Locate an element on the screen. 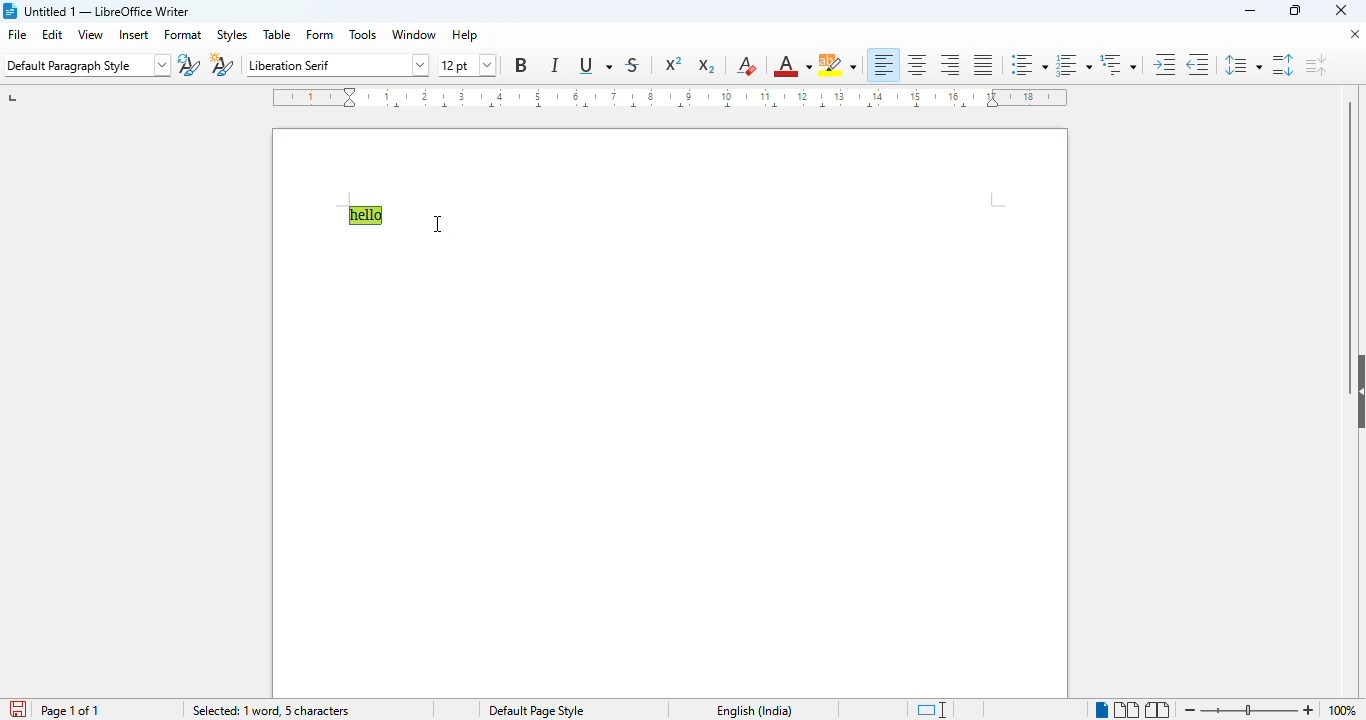 This screenshot has width=1366, height=720. text language is located at coordinates (742, 711).